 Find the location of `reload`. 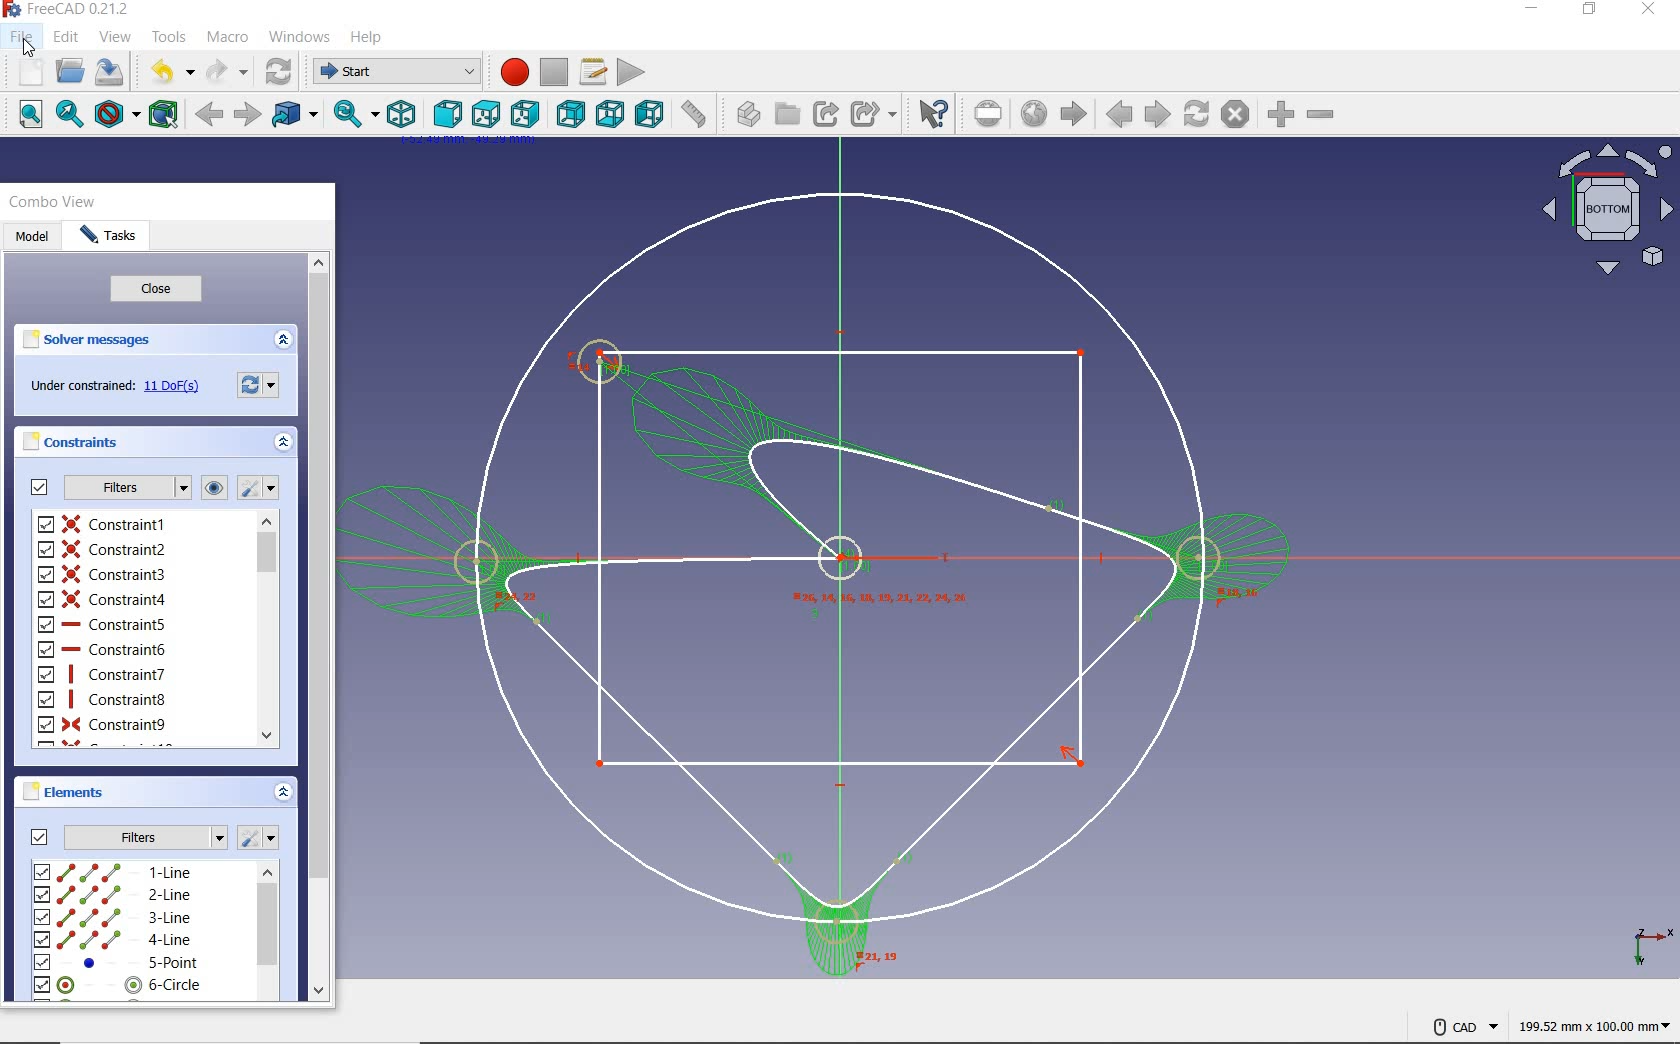

reload is located at coordinates (257, 383).